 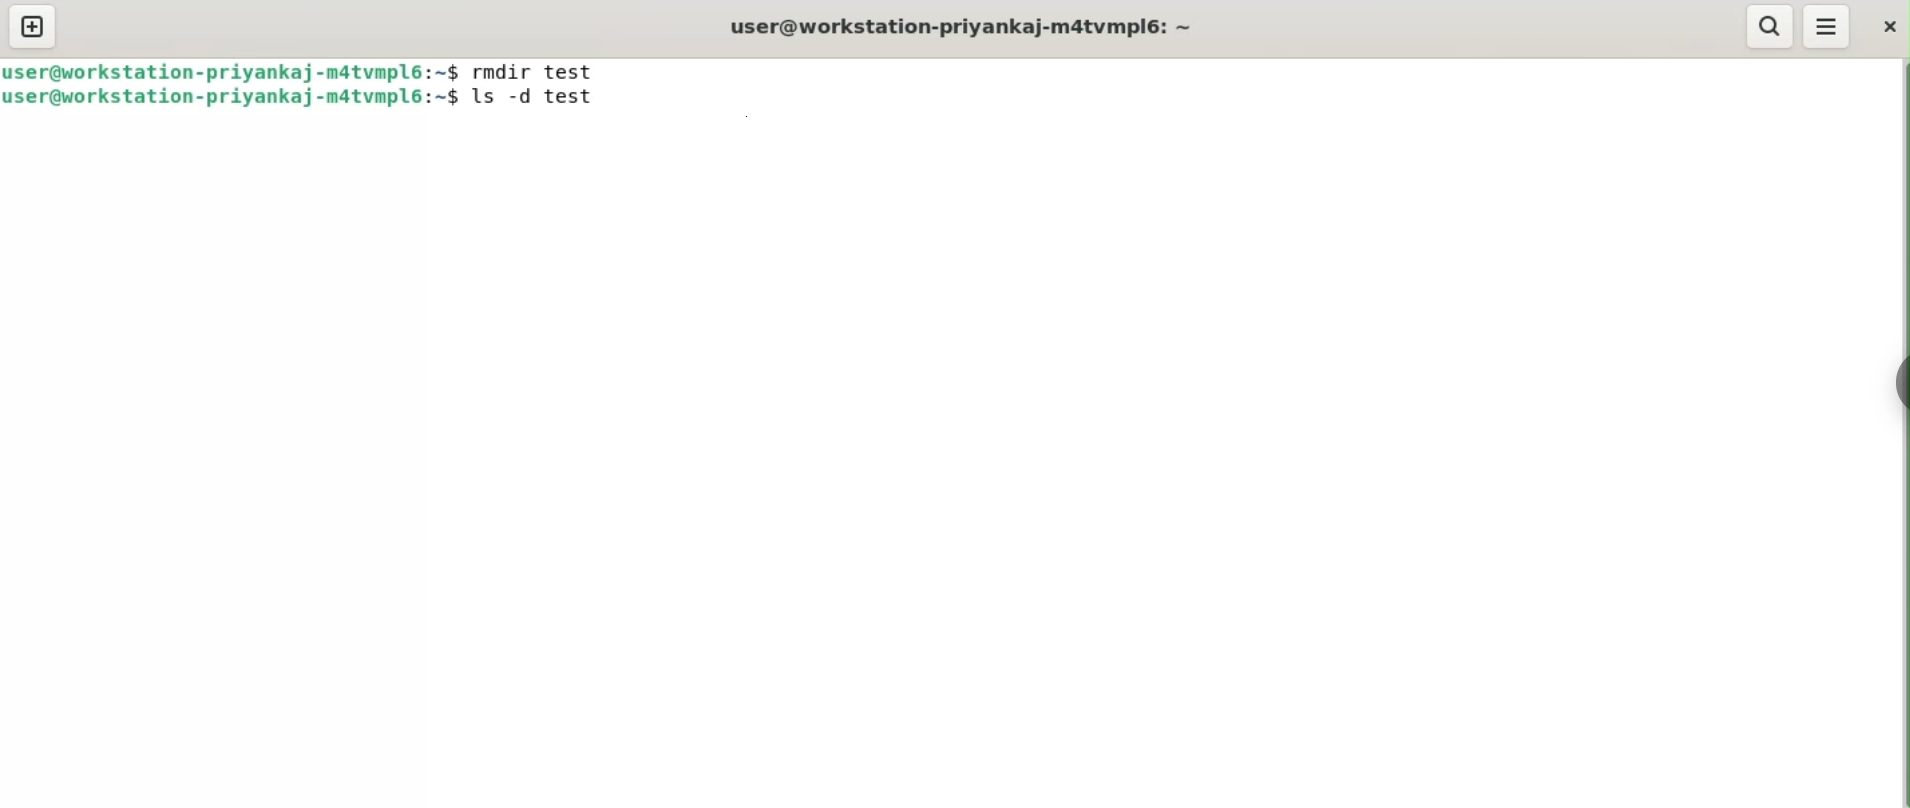 What do you see at coordinates (1826, 27) in the screenshot?
I see `menu` at bounding box center [1826, 27].